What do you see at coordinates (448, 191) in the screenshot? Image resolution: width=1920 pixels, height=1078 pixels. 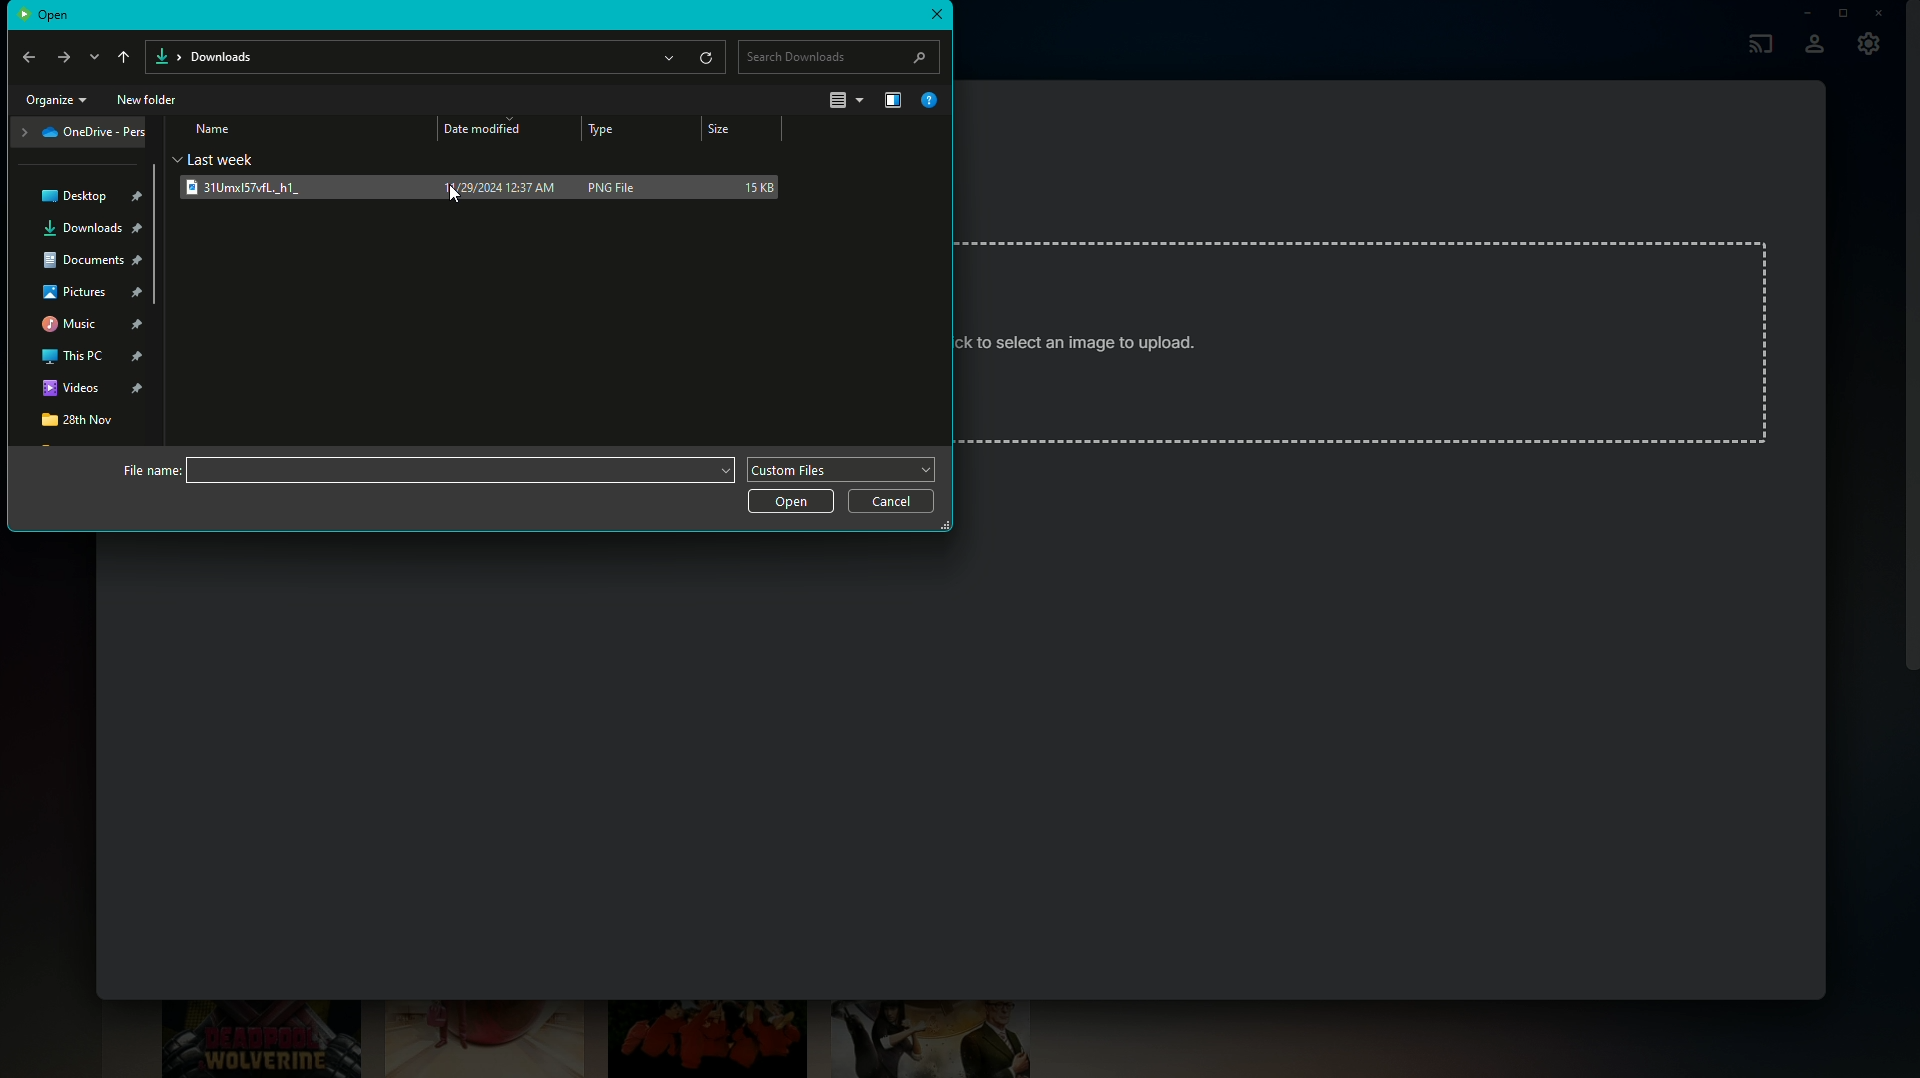 I see `` at bounding box center [448, 191].